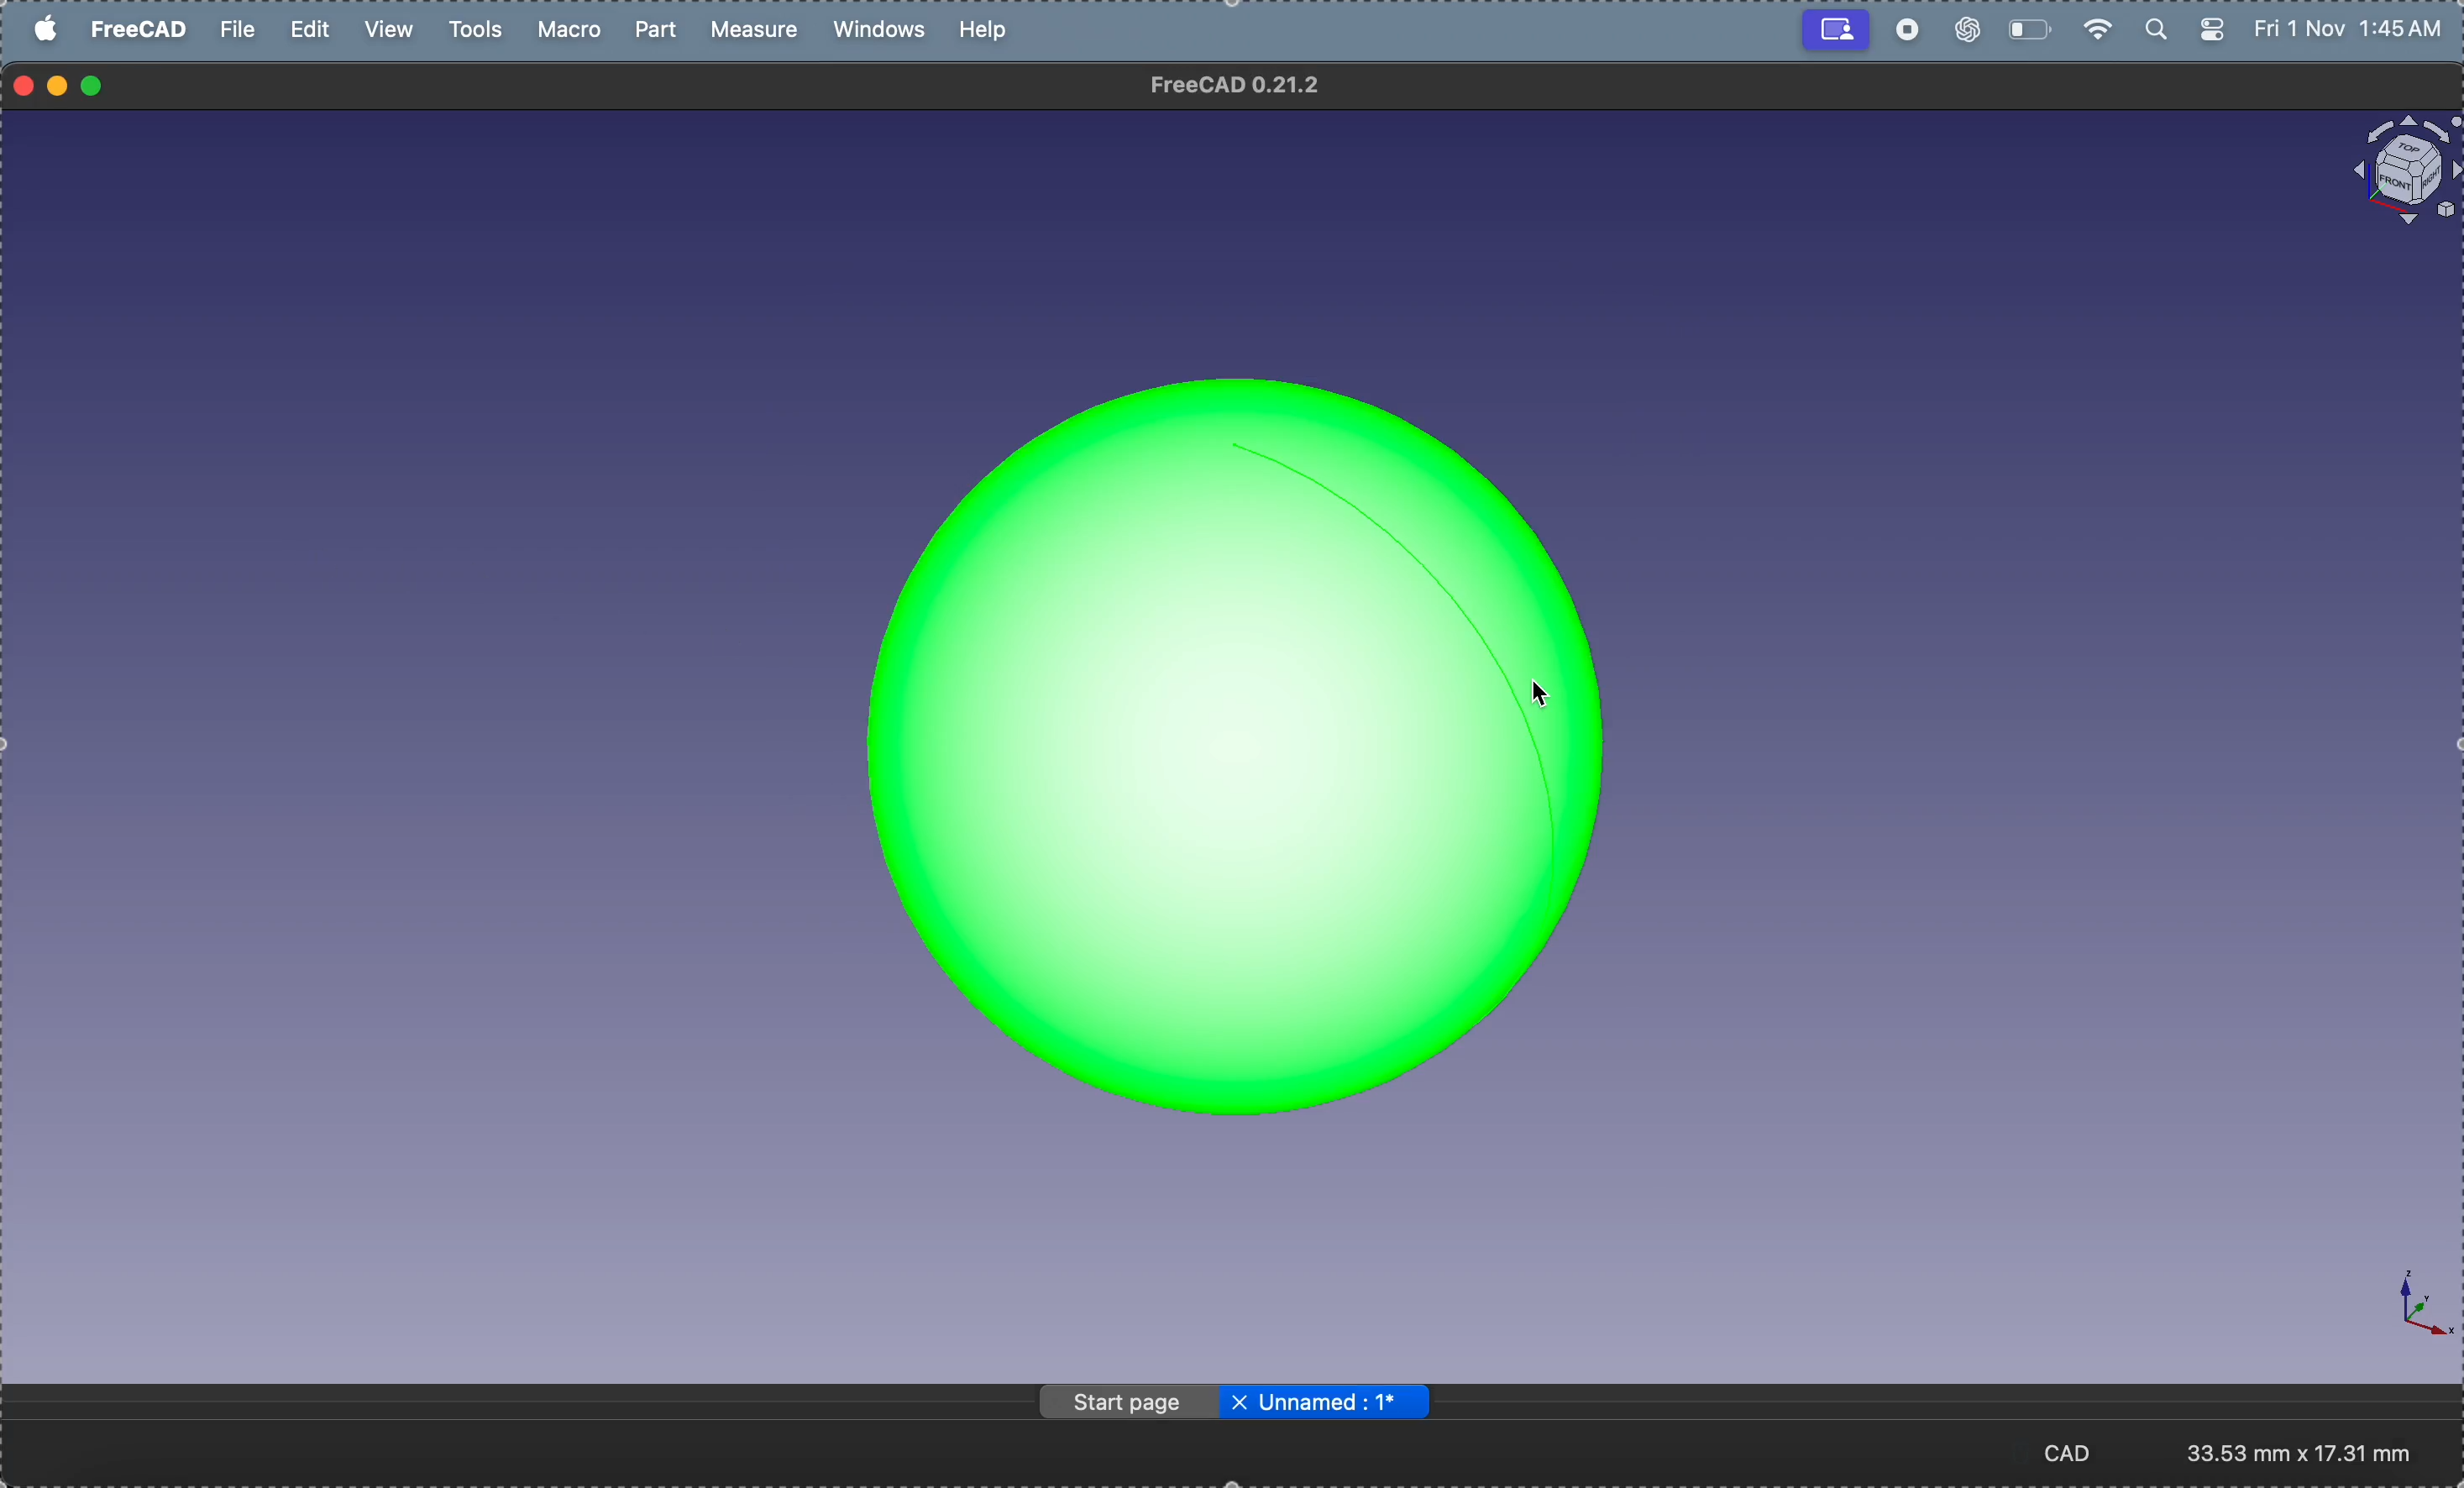 The height and width of the screenshot is (1488, 2464). What do you see at coordinates (2096, 27) in the screenshot?
I see `wifi` at bounding box center [2096, 27].